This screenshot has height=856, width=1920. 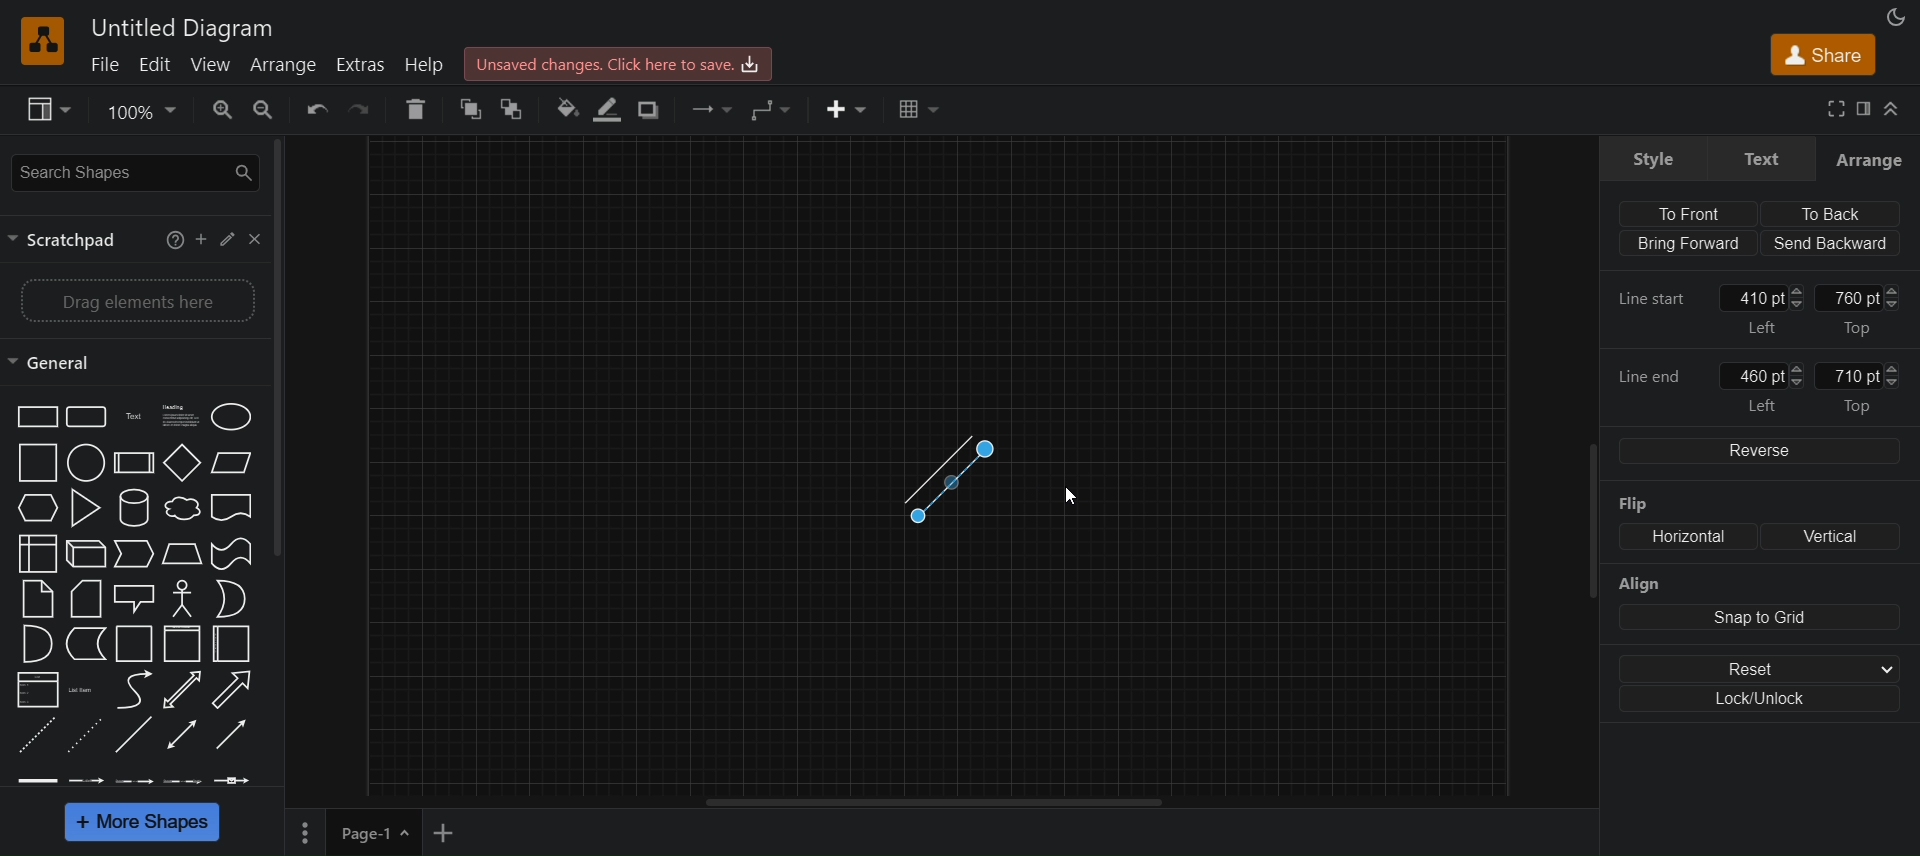 I want to click on Cloud, so click(x=180, y=508).